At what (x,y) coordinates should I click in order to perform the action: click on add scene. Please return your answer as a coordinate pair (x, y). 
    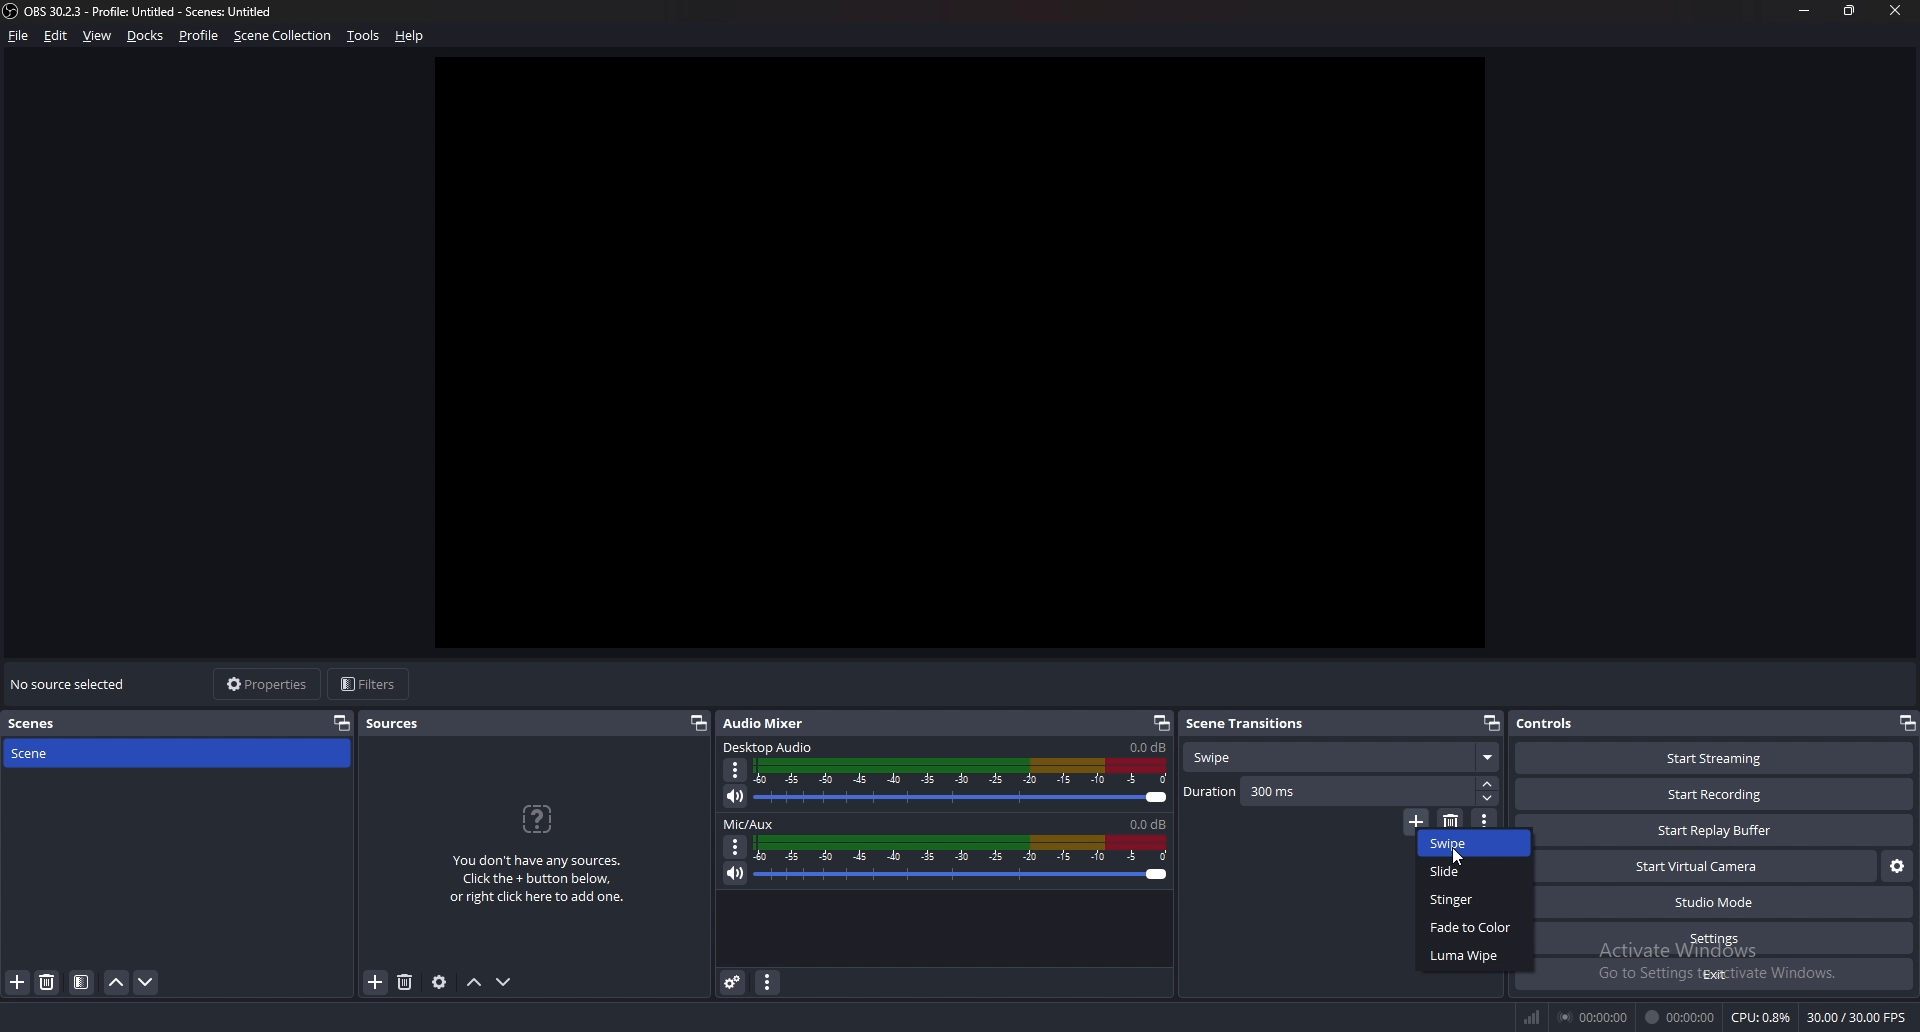
    Looking at the image, I should click on (17, 982).